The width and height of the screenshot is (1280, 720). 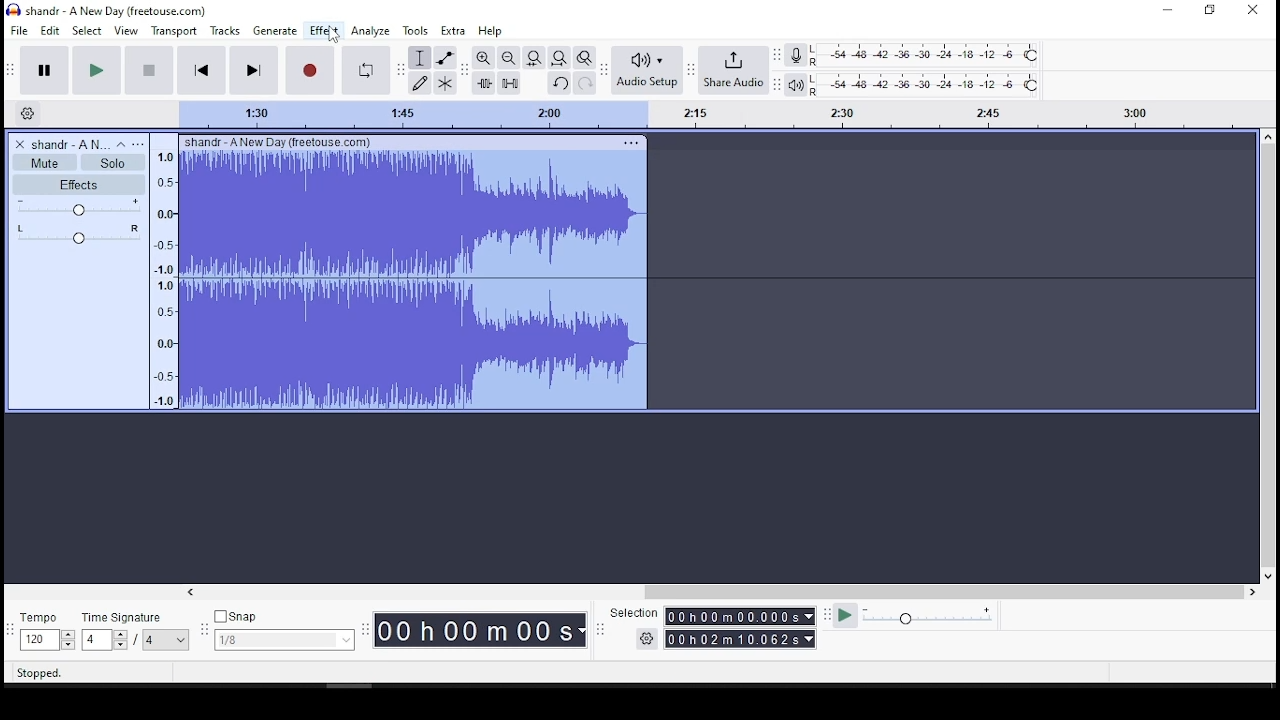 I want to click on volume, so click(x=77, y=207).